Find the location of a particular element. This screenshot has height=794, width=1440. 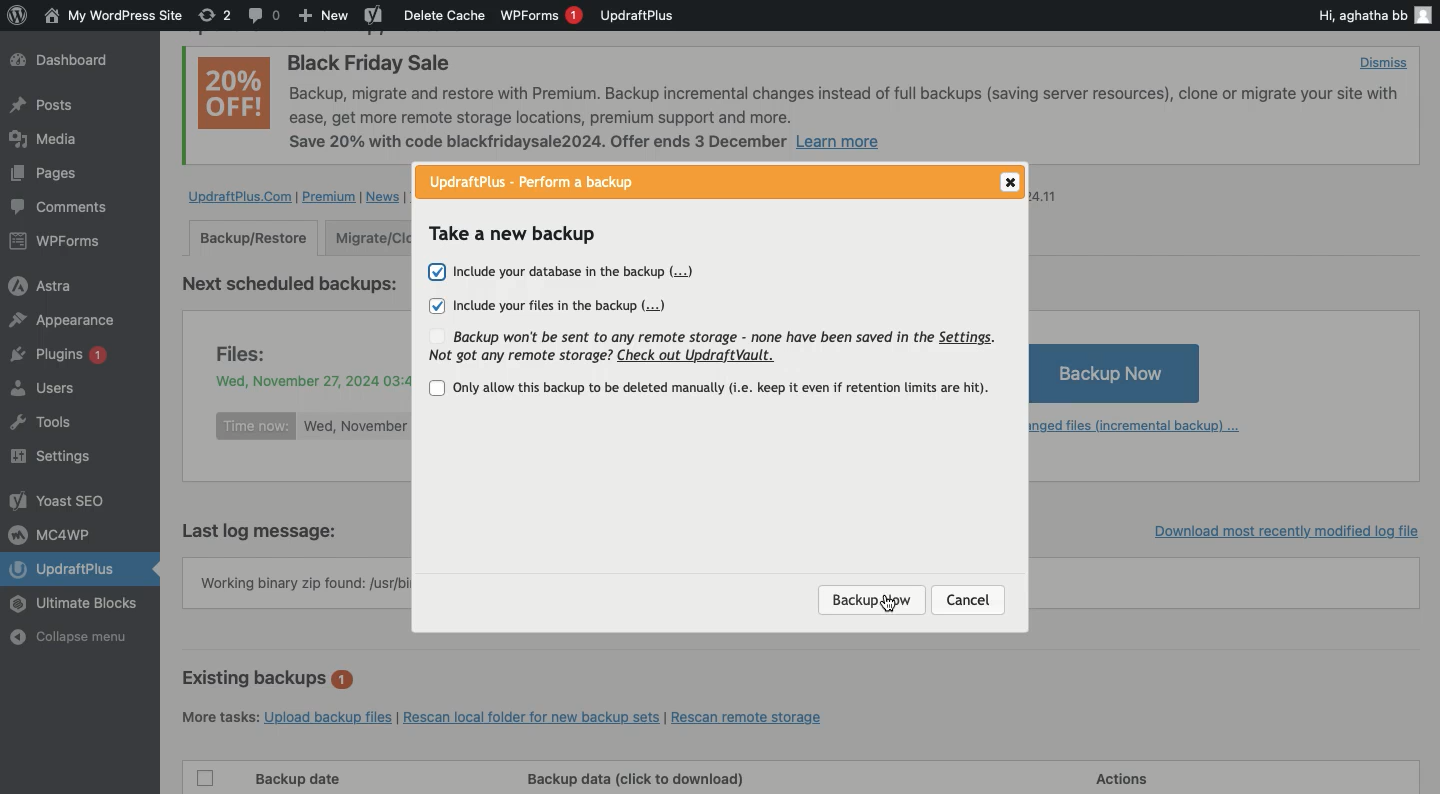

Ultimate Blocks is located at coordinates (78, 604).